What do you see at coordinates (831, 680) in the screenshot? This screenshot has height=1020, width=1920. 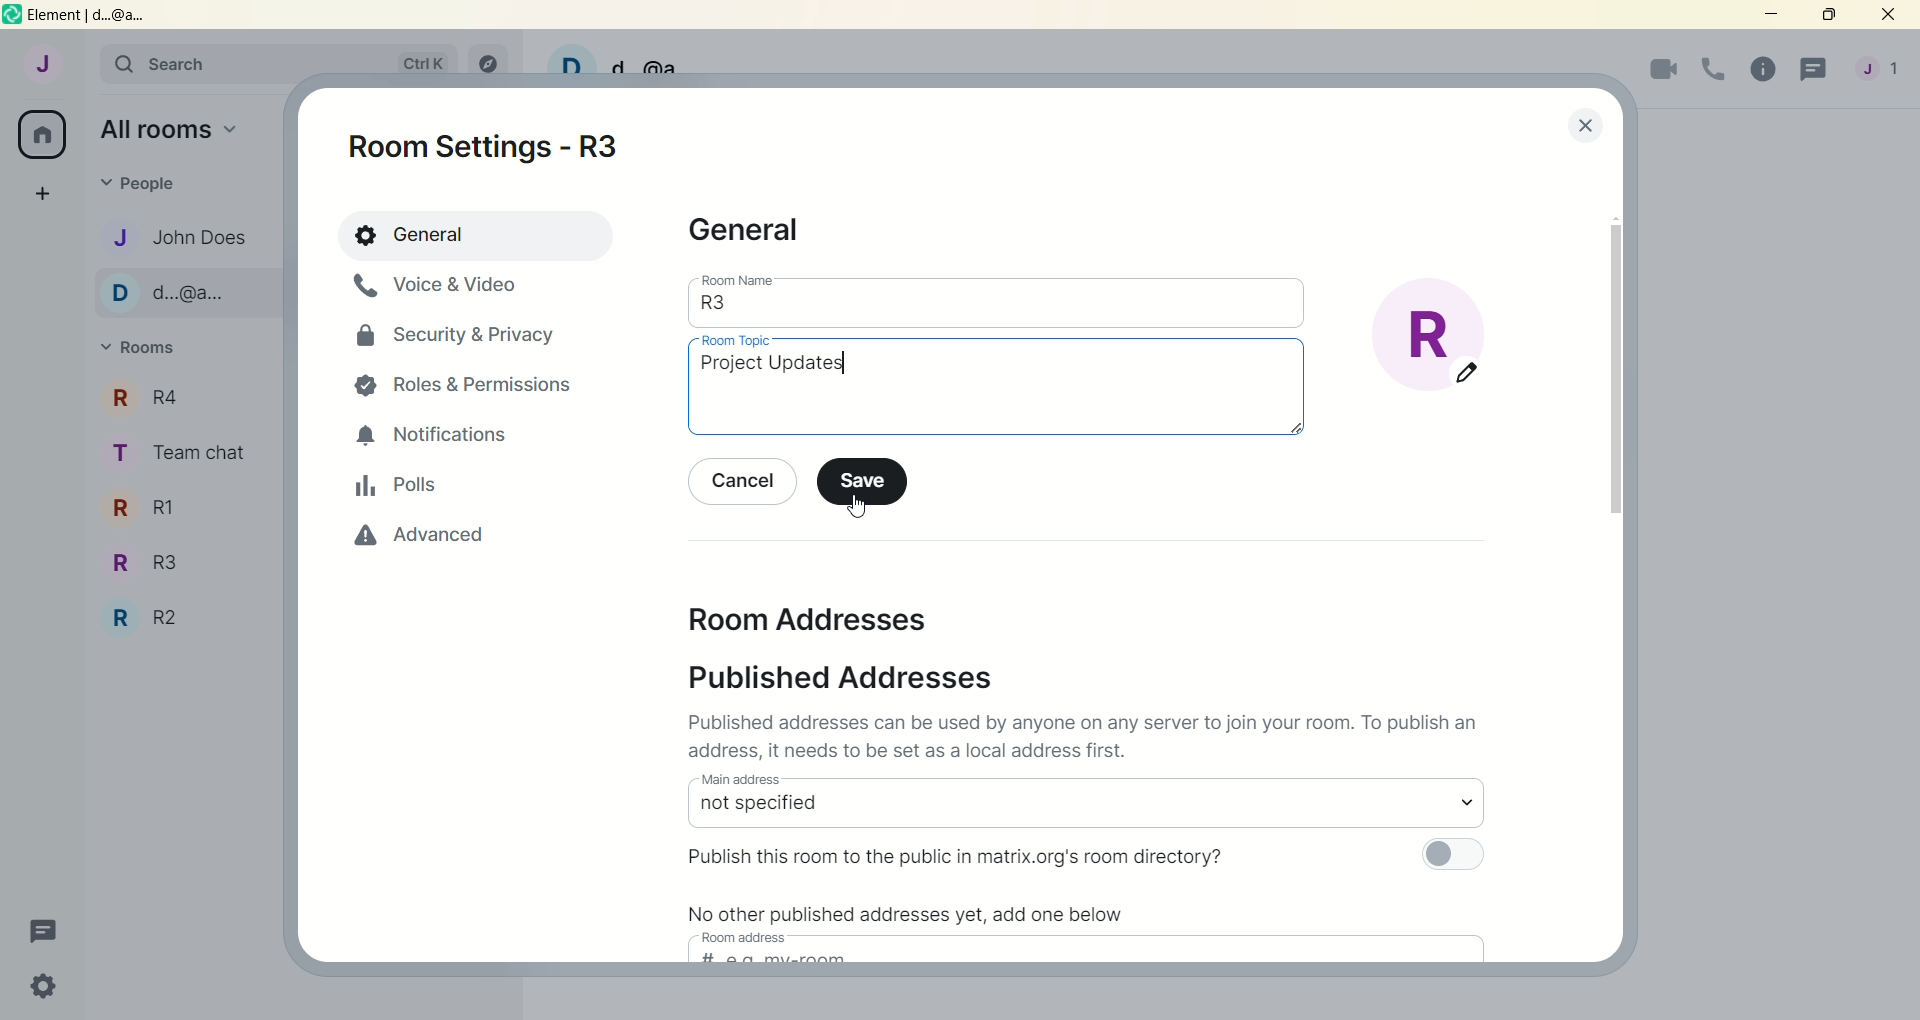 I see `published addresses` at bounding box center [831, 680].